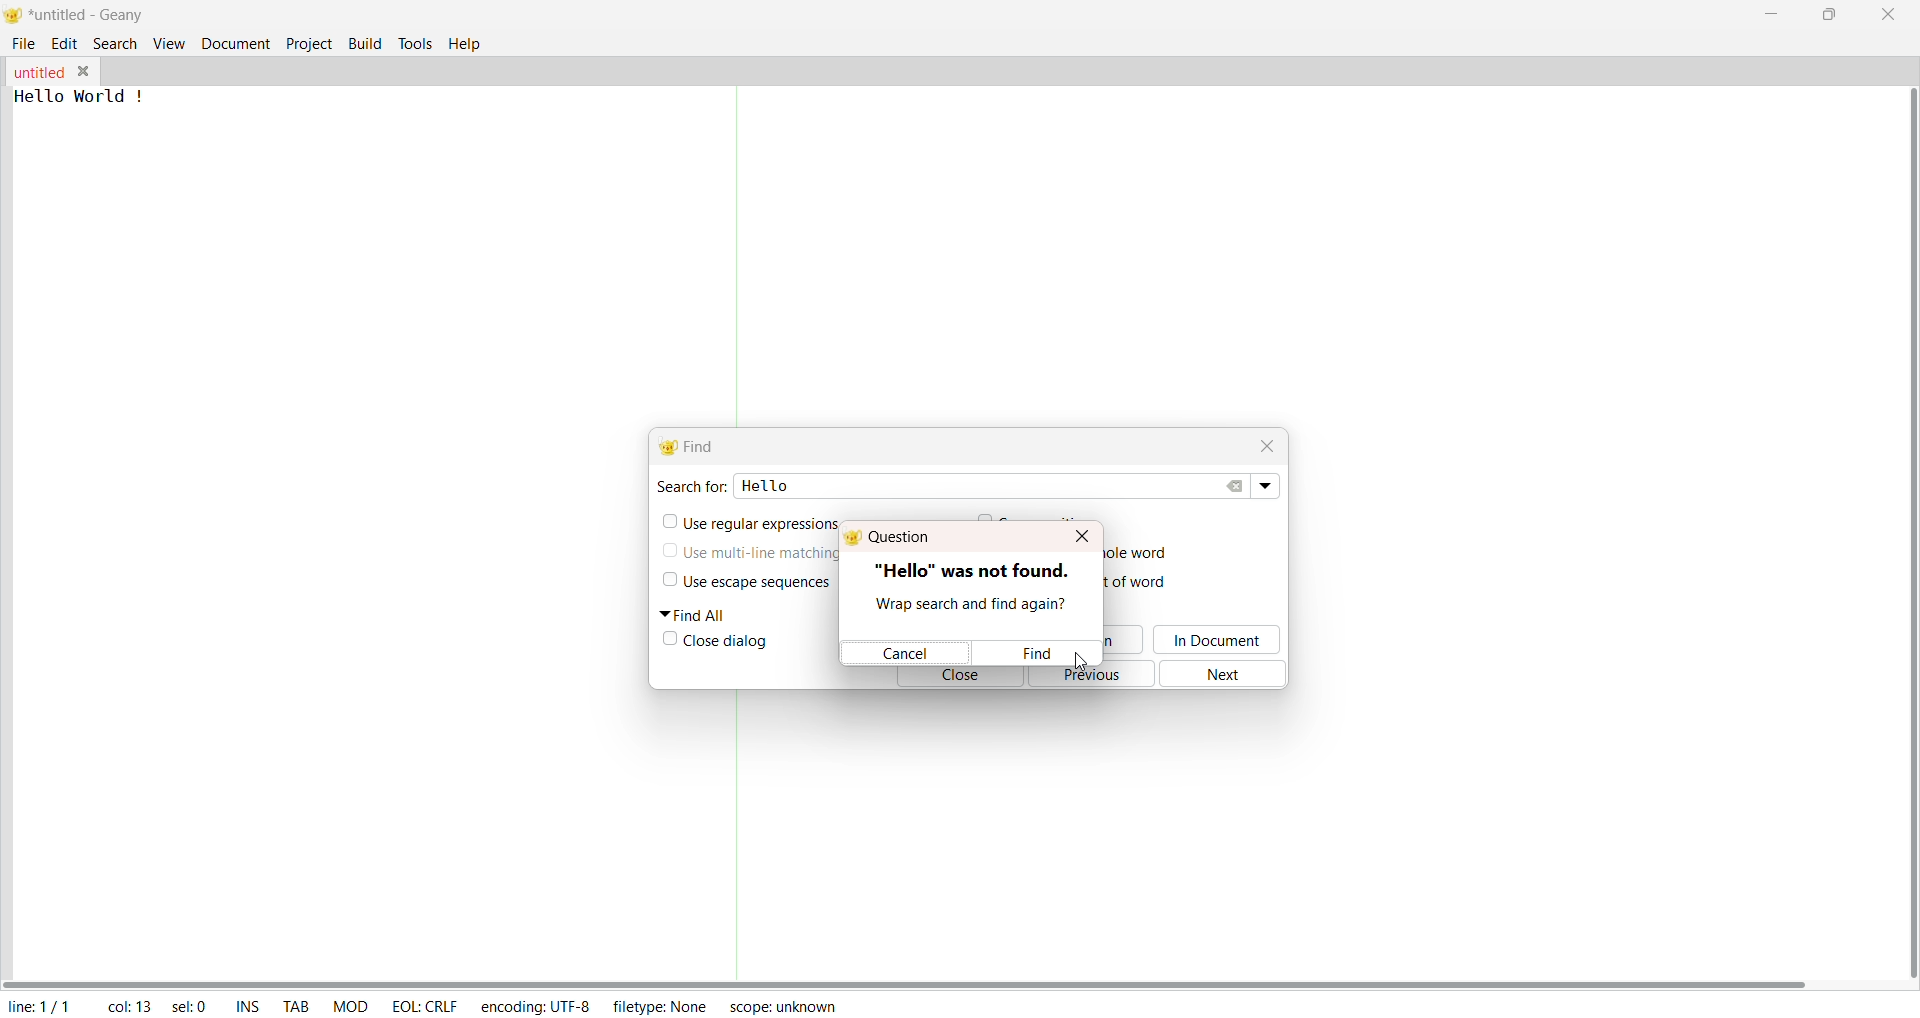 The image size is (1920, 1018). I want to click on Vertical Horizontal Bar, so click(1895, 522).